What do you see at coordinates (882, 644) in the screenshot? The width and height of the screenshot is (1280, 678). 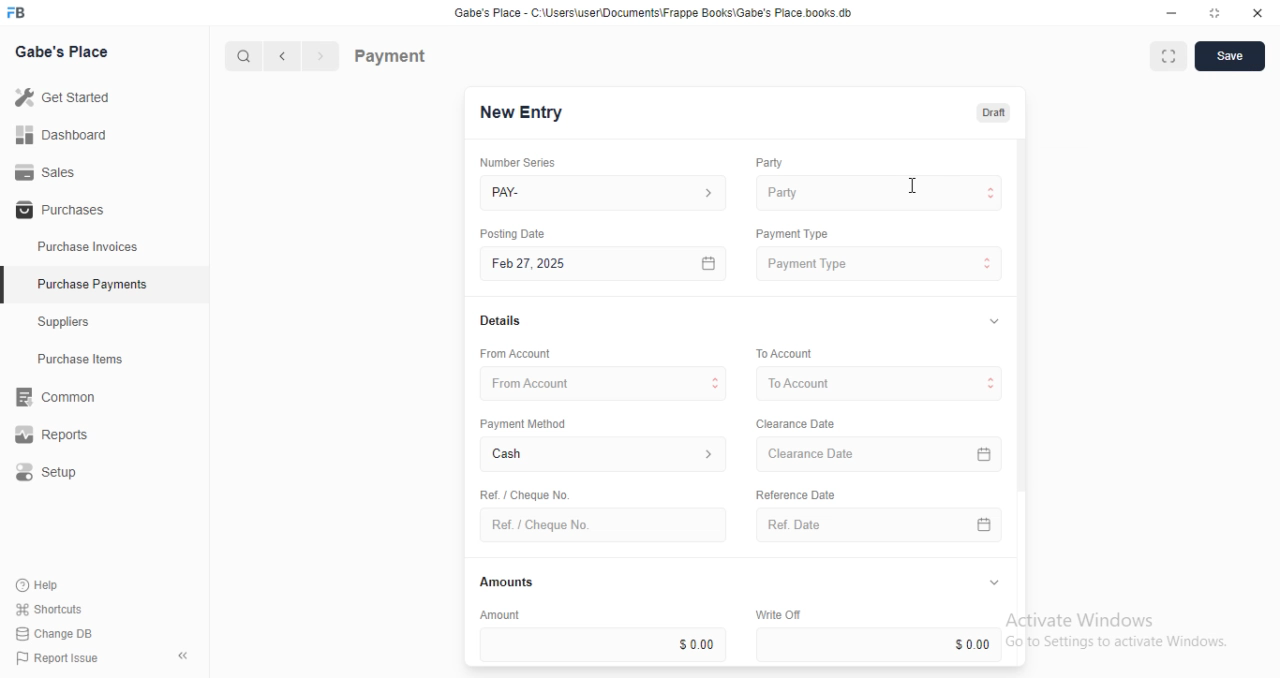 I see `$0.00` at bounding box center [882, 644].